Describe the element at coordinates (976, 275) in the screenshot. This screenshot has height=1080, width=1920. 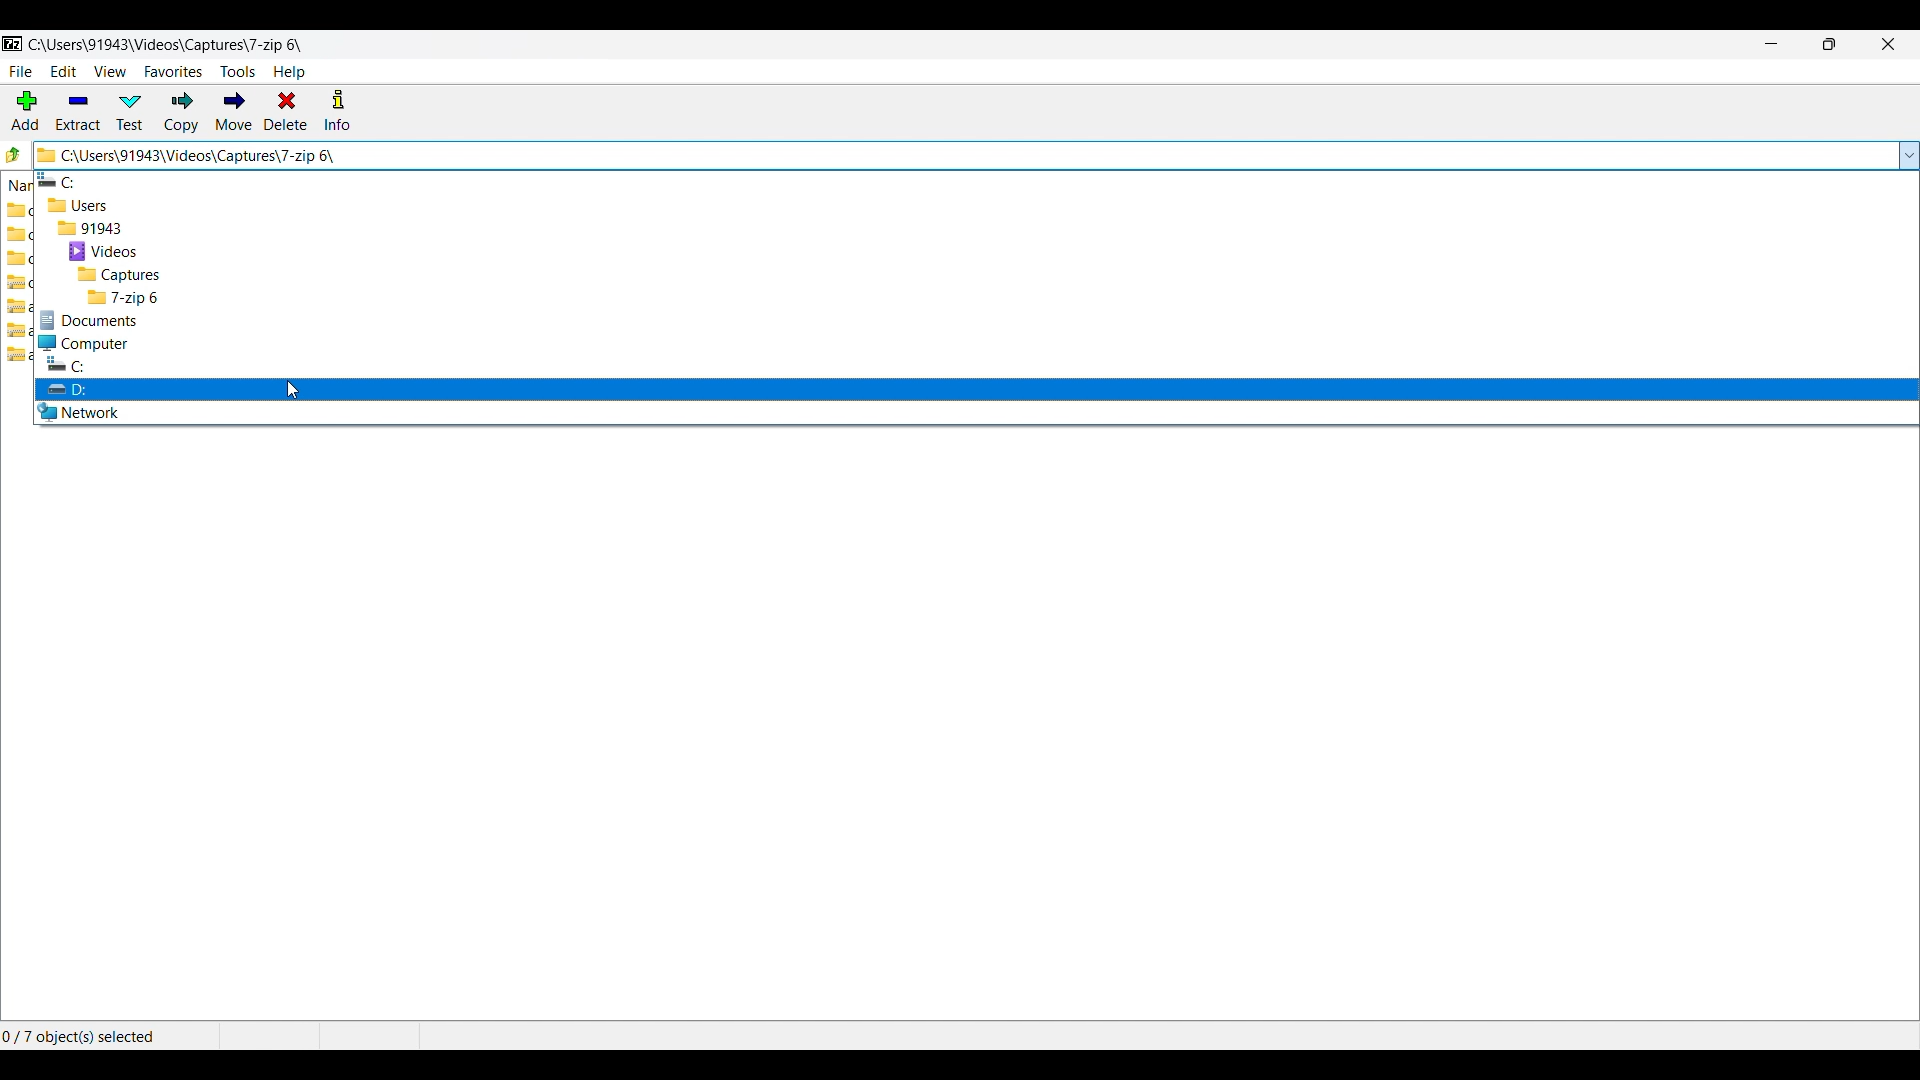
I see `Captures folder` at that location.